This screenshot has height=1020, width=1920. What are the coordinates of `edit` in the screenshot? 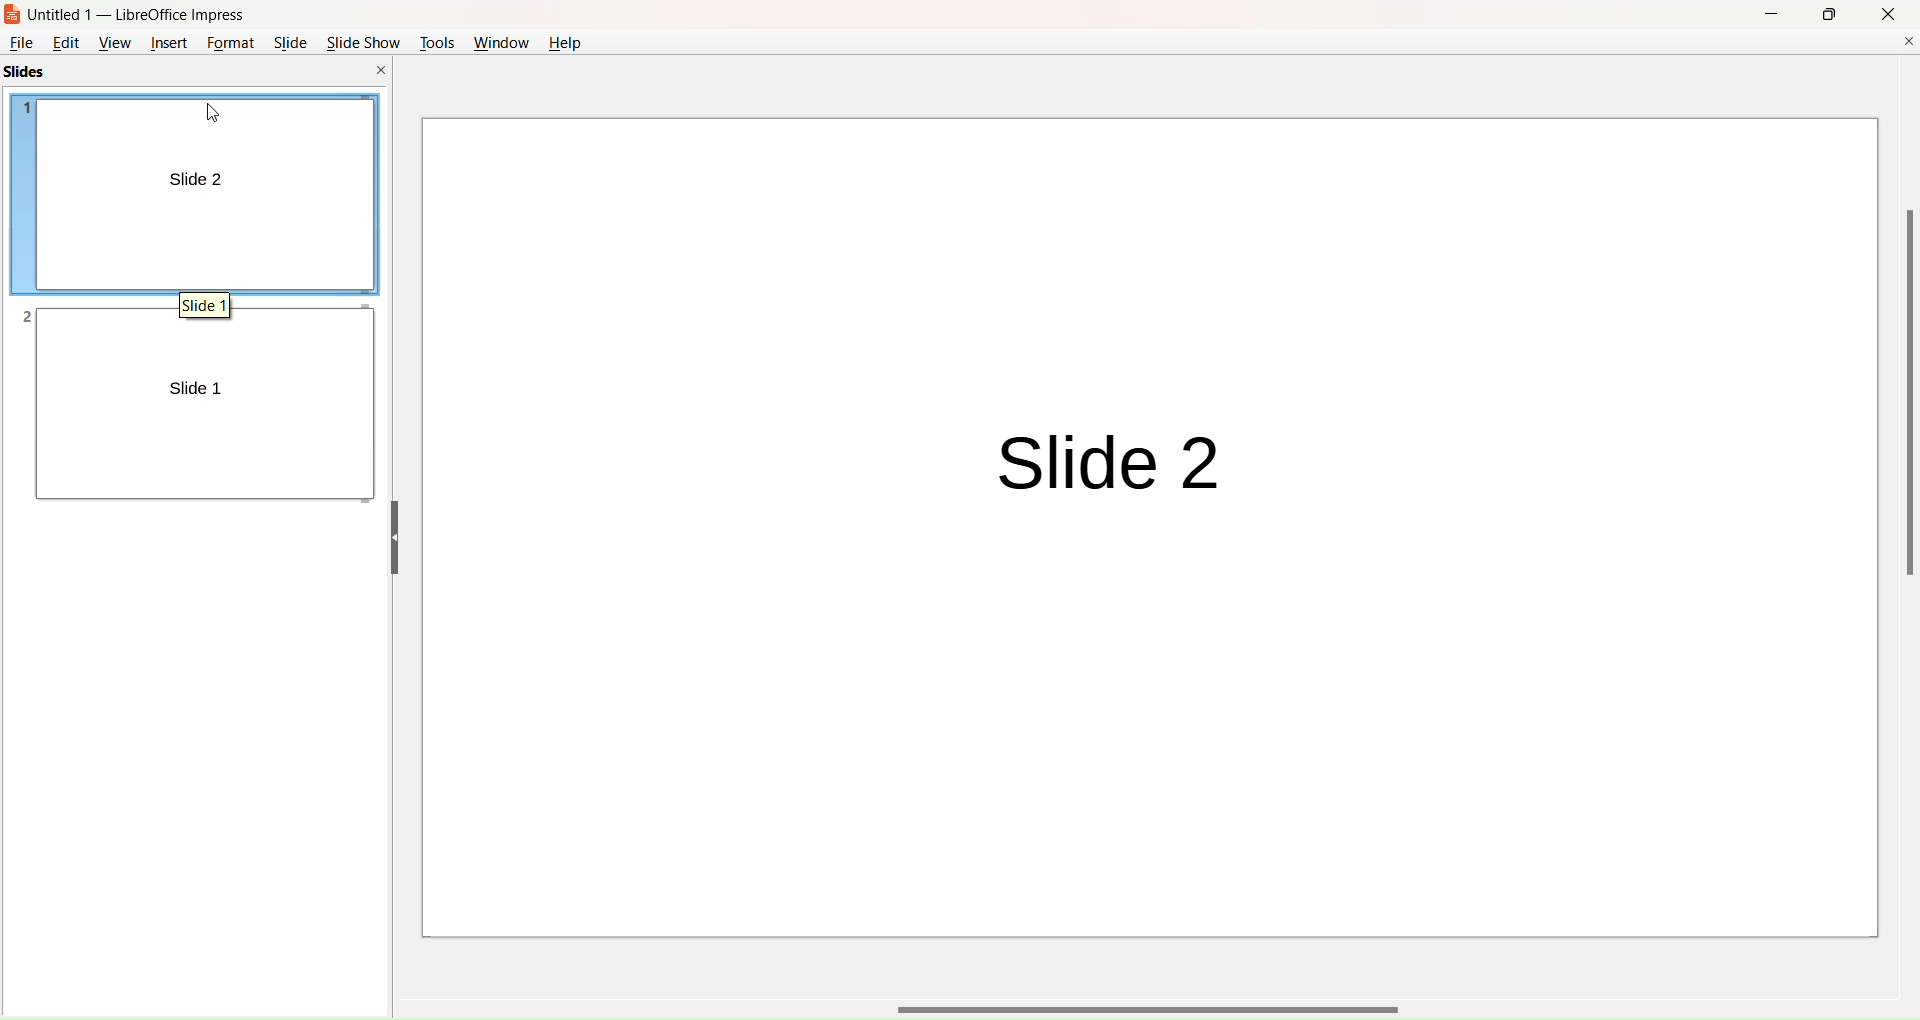 It's located at (70, 44).